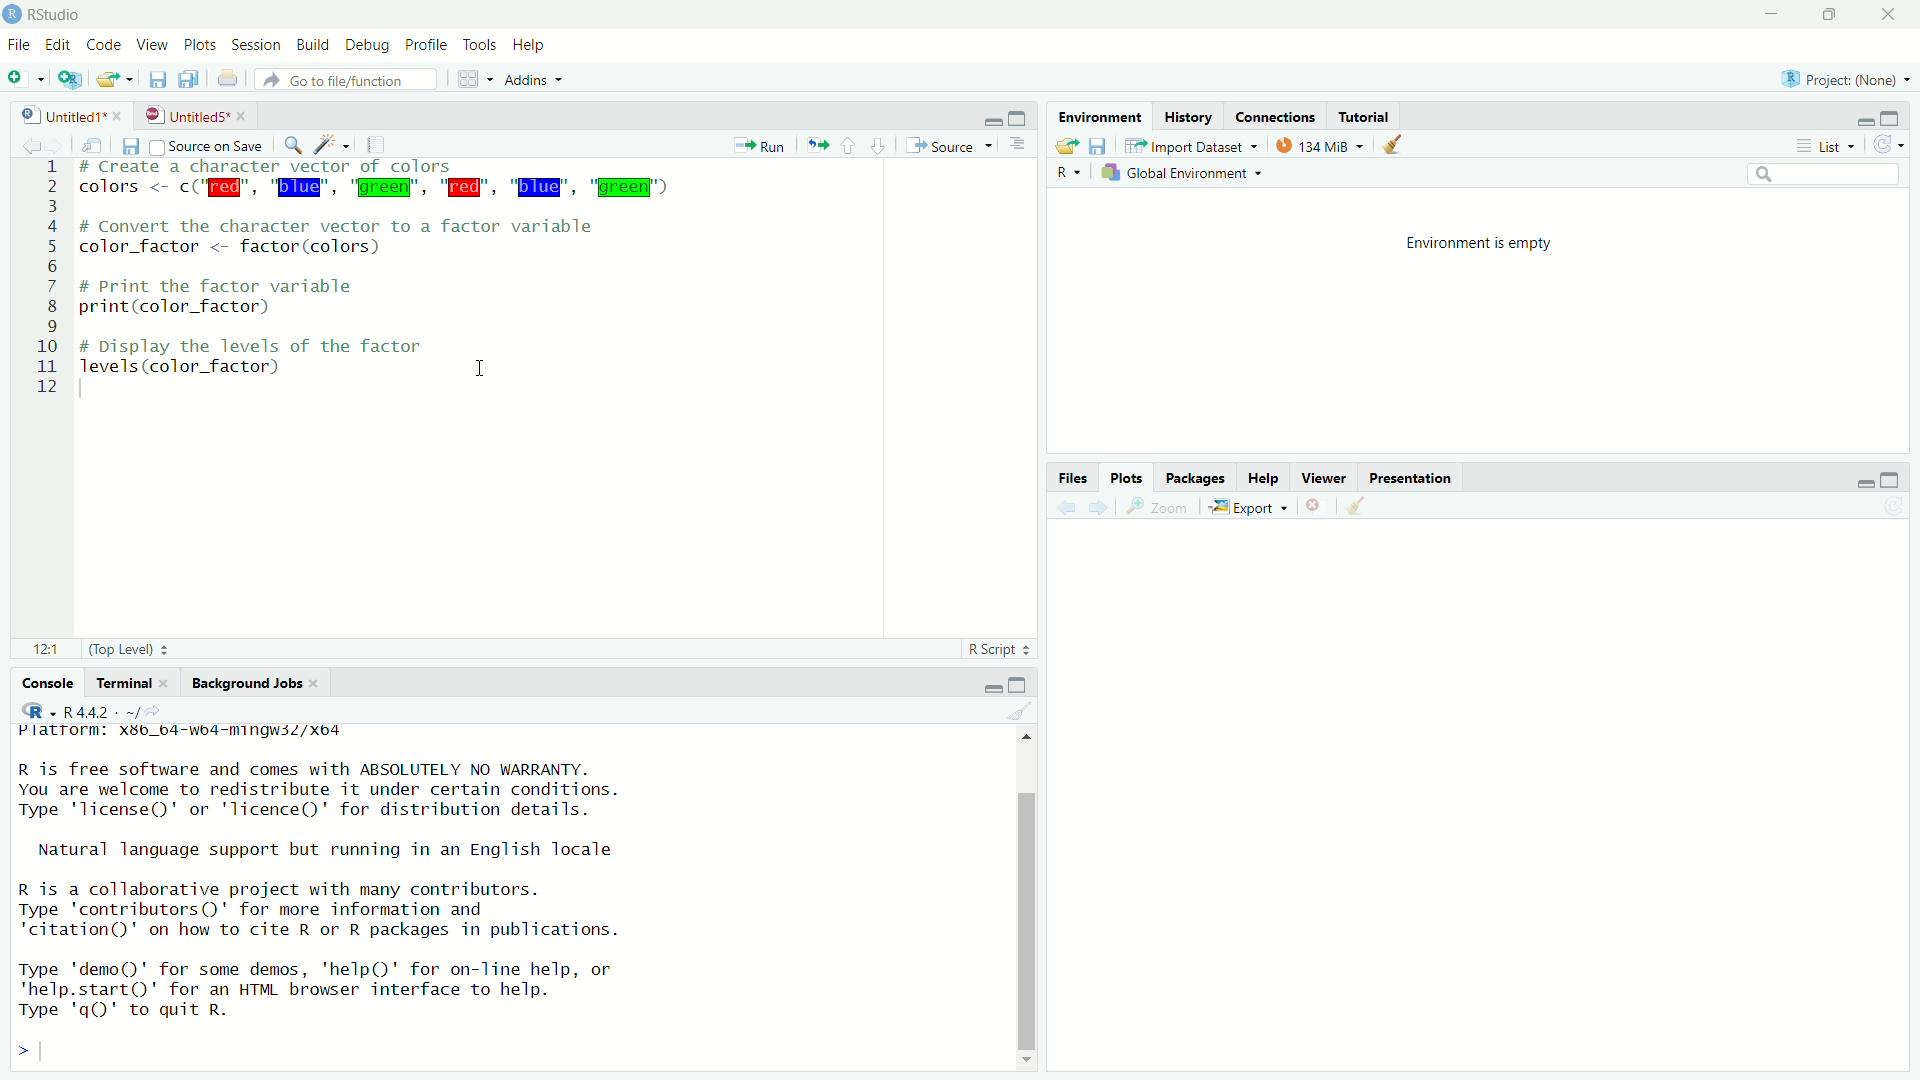  Describe the element at coordinates (1246, 508) in the screenshot. I see `export` at that location.